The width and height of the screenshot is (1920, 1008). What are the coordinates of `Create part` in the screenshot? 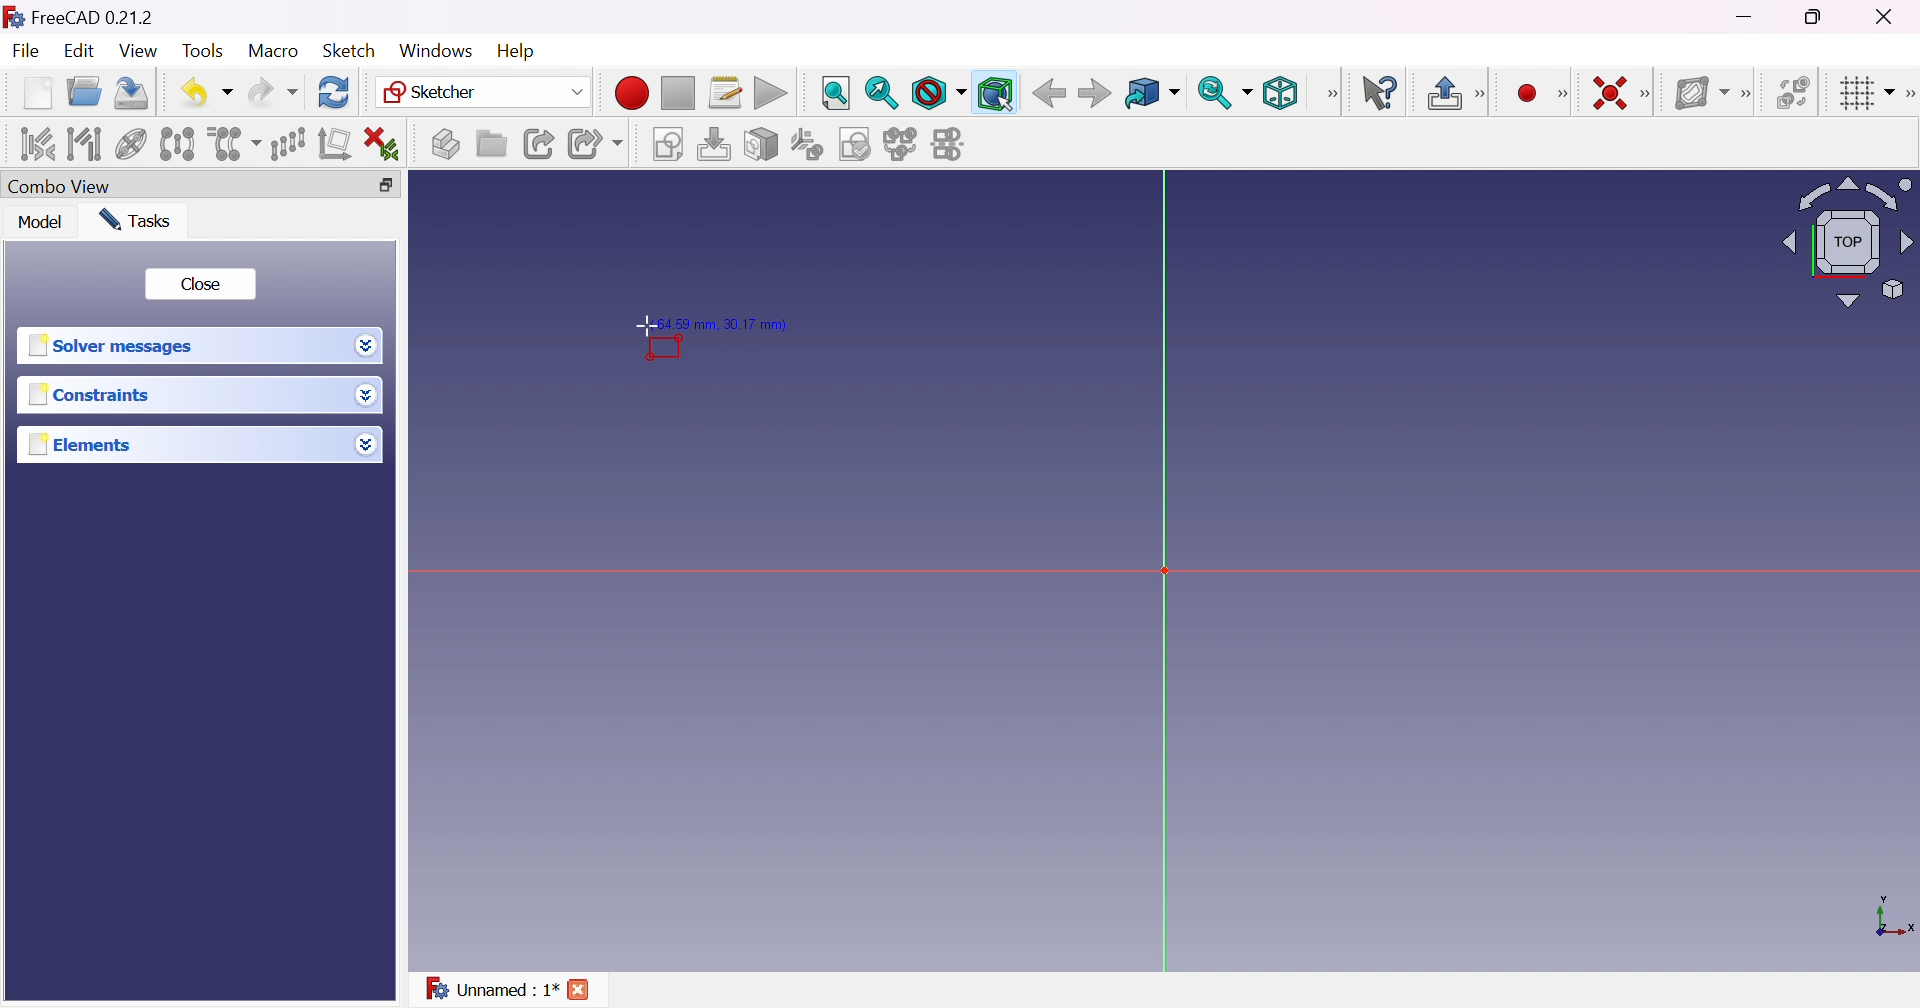 It's located at (445, 142).